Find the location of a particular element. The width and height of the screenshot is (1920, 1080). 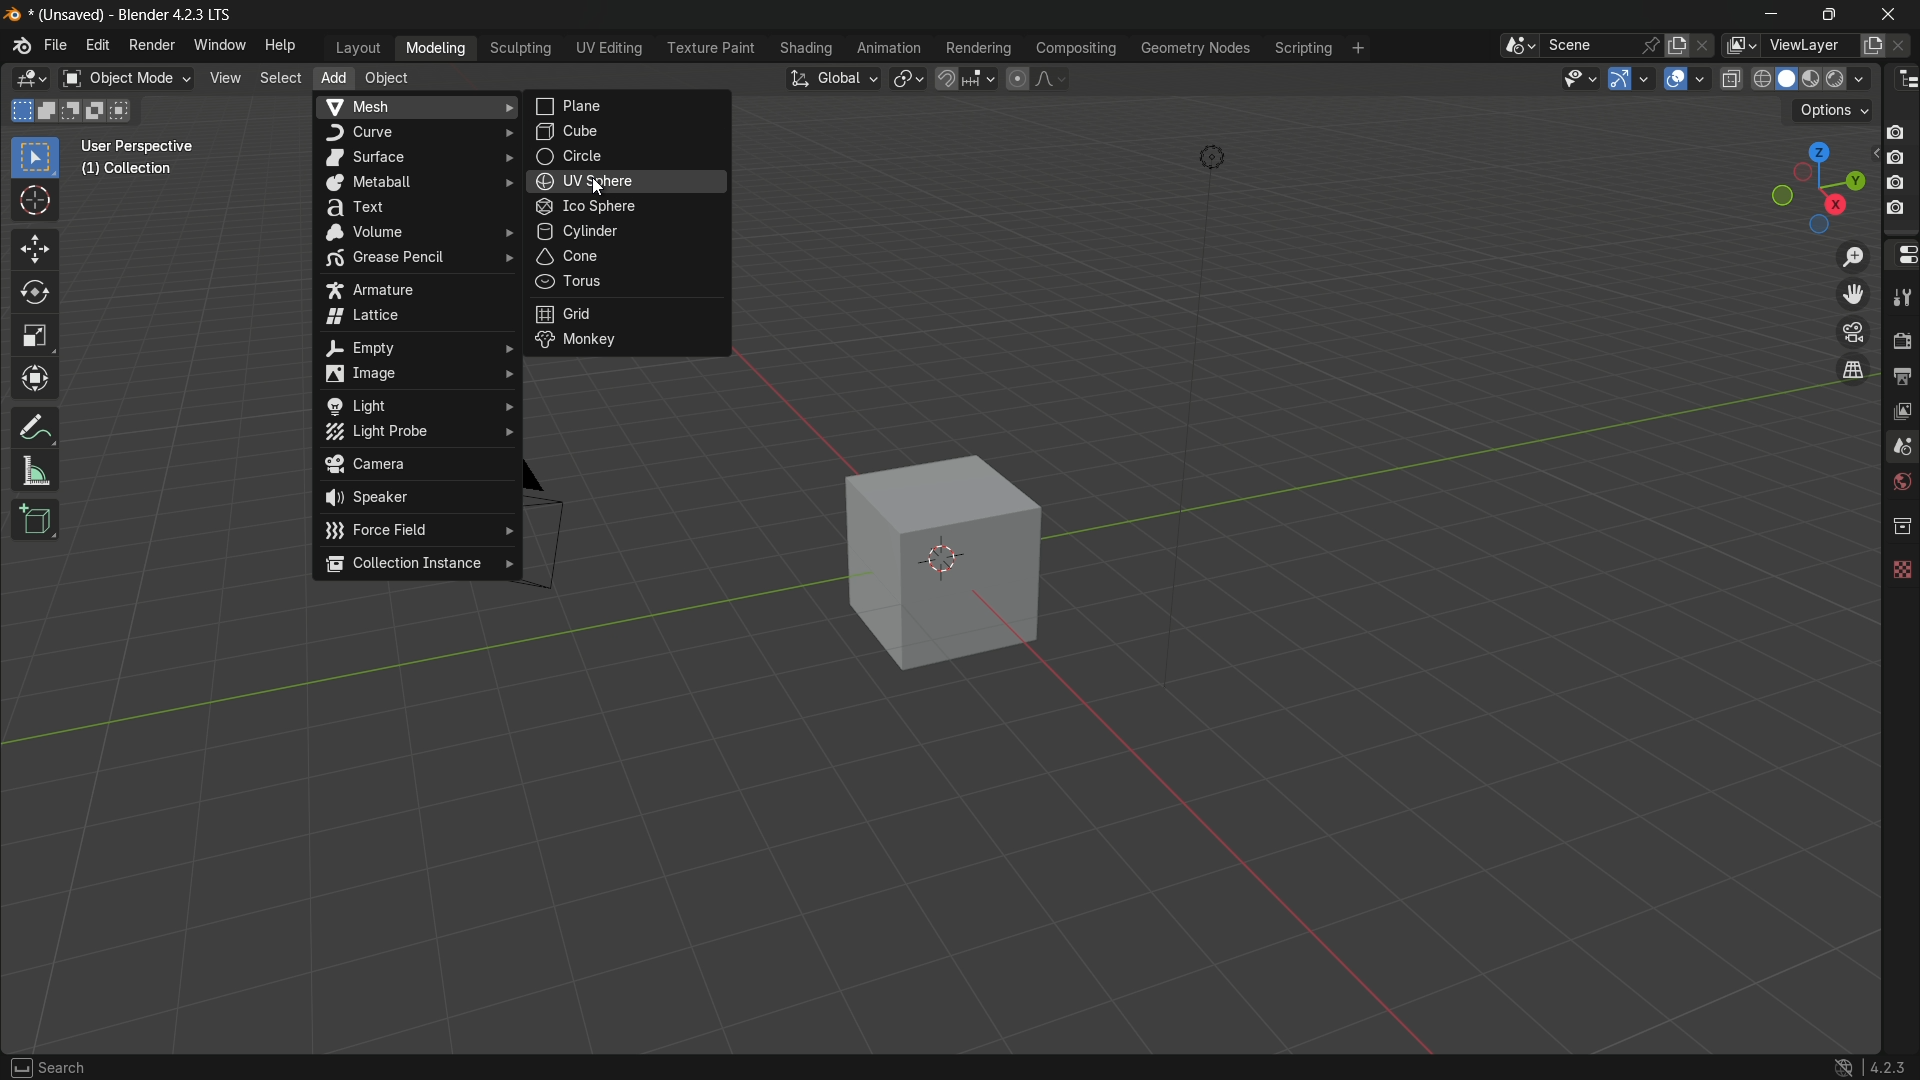

browse views is located at coordinates (1742, 48).